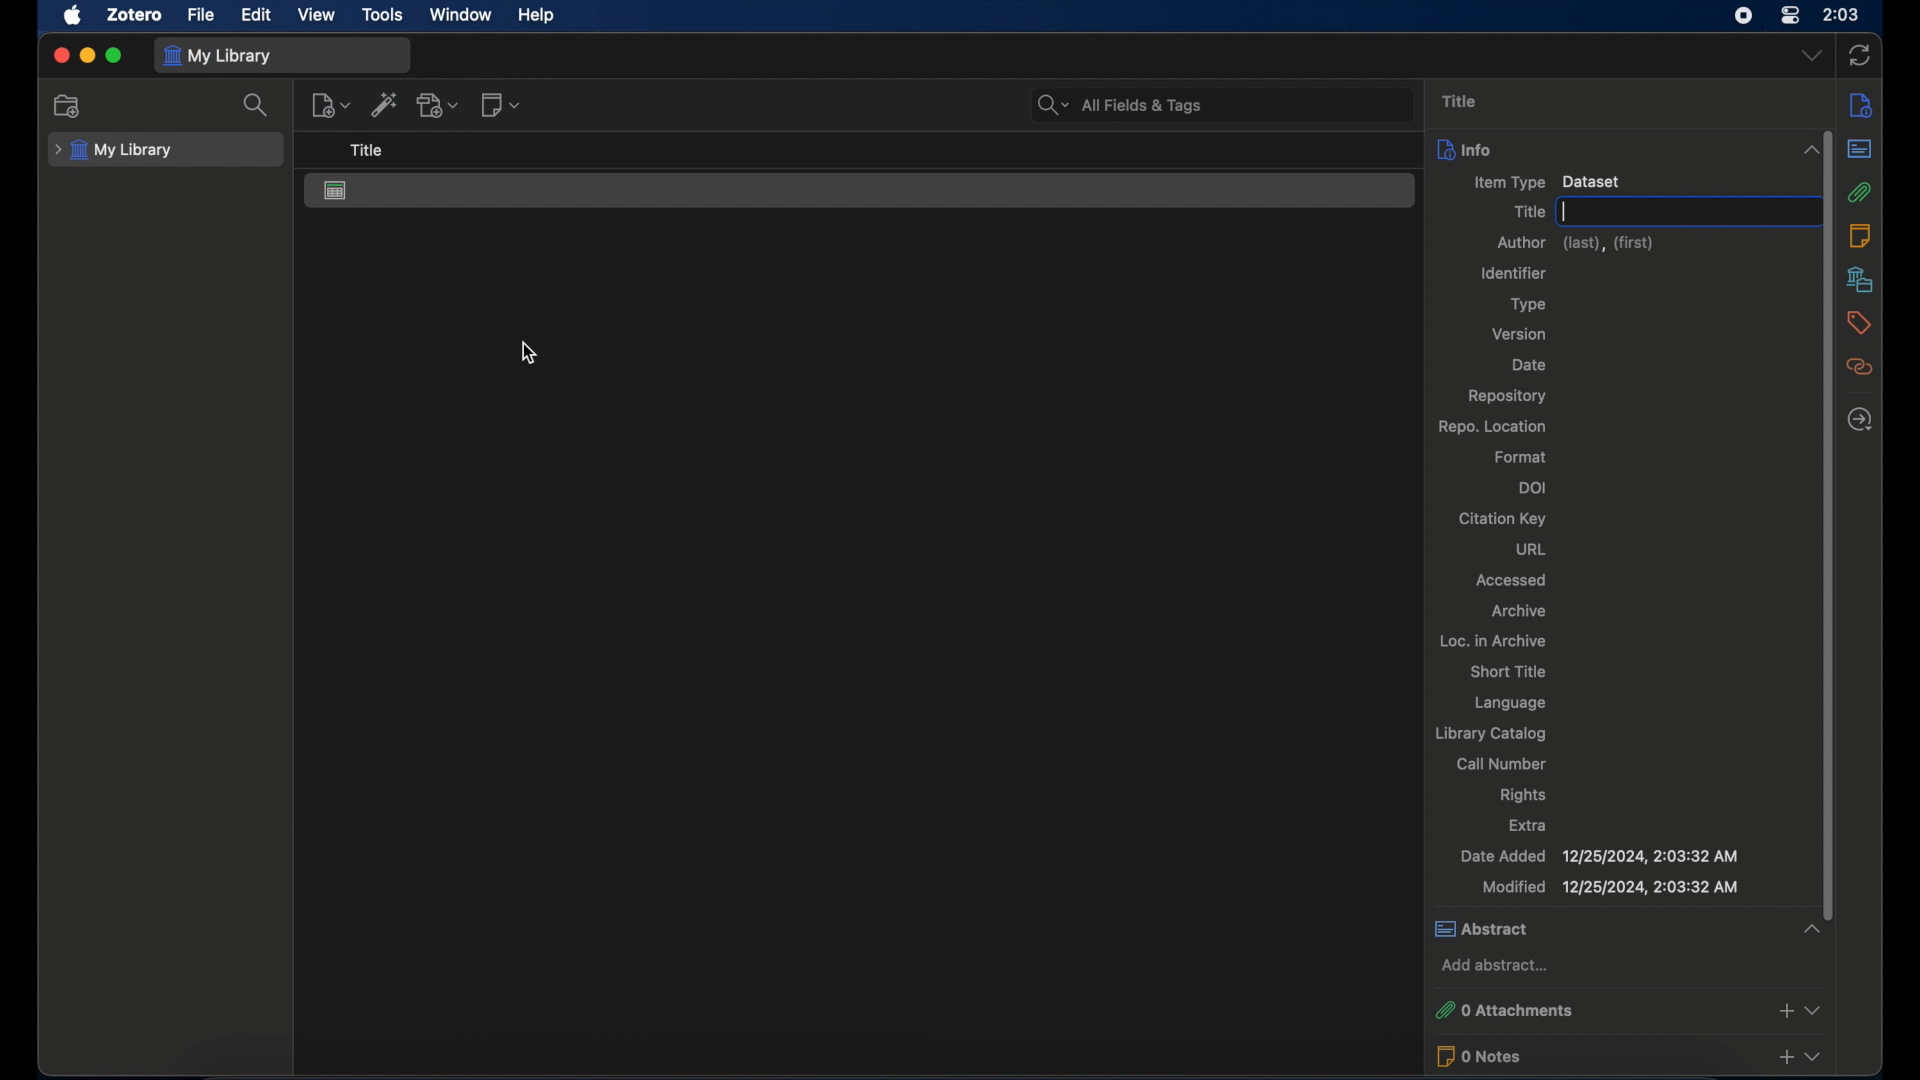 This screenshot has height=1080, width=1920. I want to click on url, so click(1530, 549).